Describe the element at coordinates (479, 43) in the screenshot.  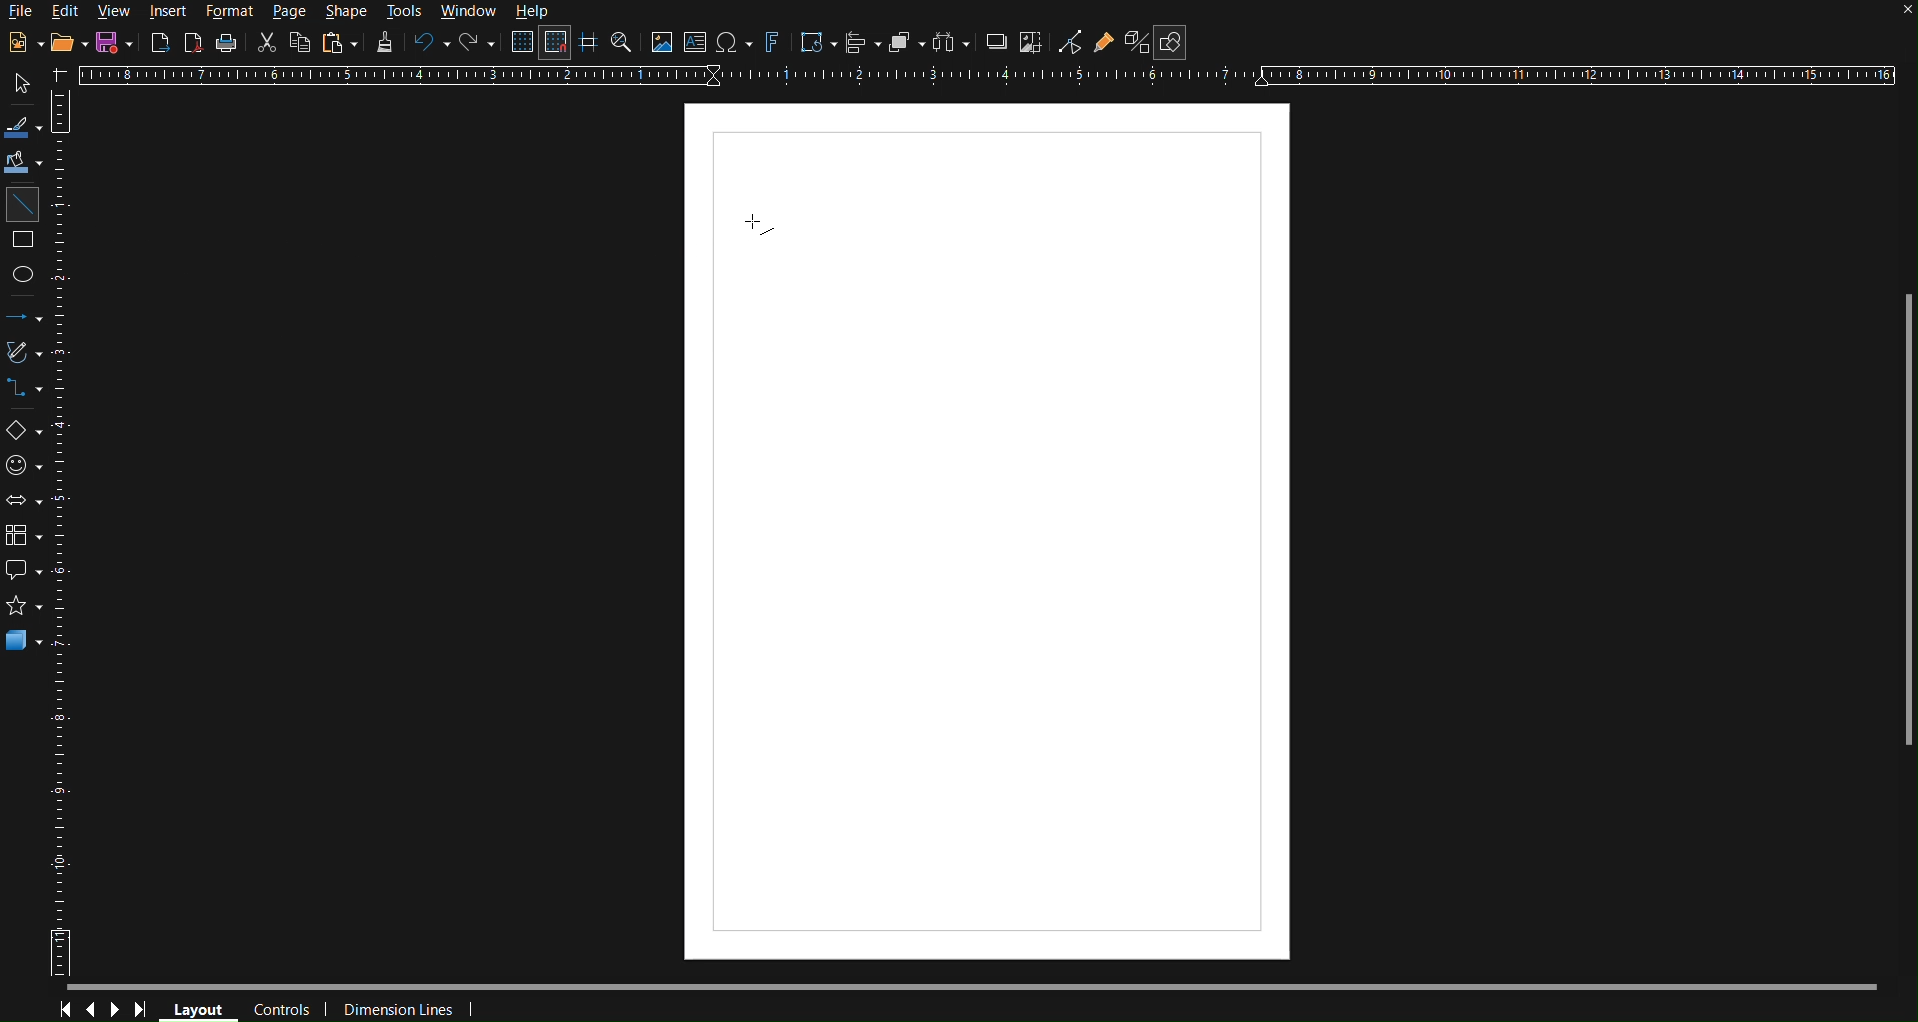
I see `Redo` at that location.